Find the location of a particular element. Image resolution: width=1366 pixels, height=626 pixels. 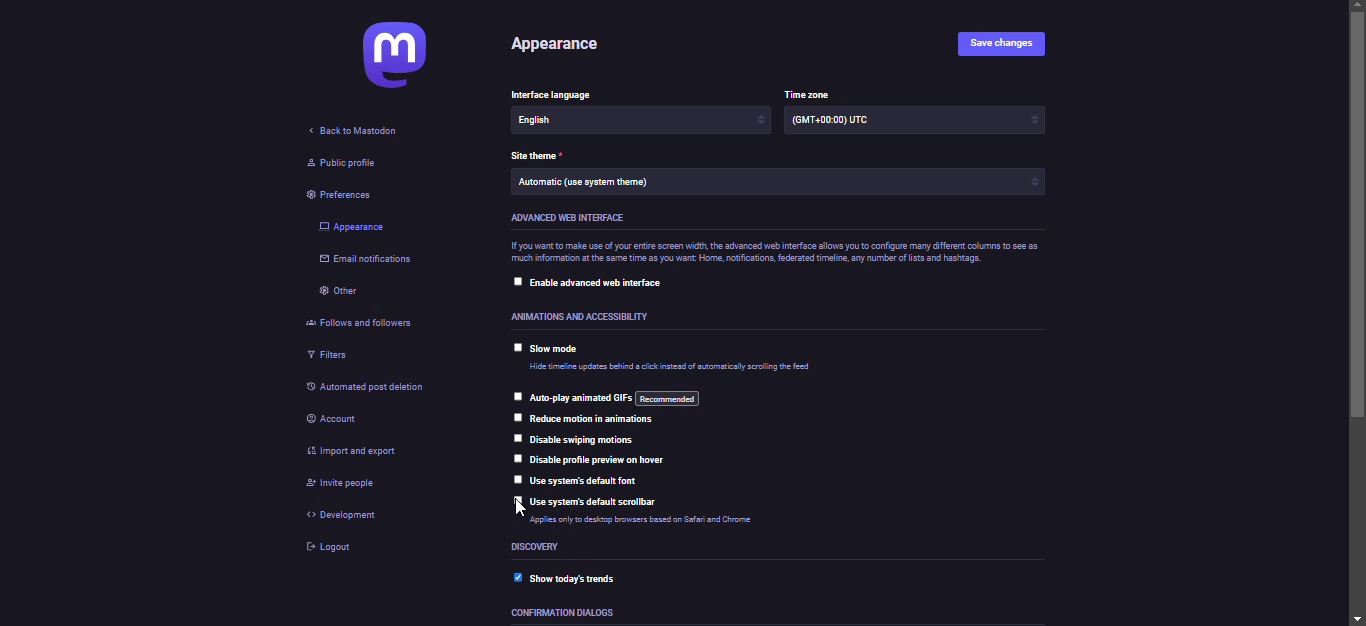

preferences is located at coordinates (344, 192).